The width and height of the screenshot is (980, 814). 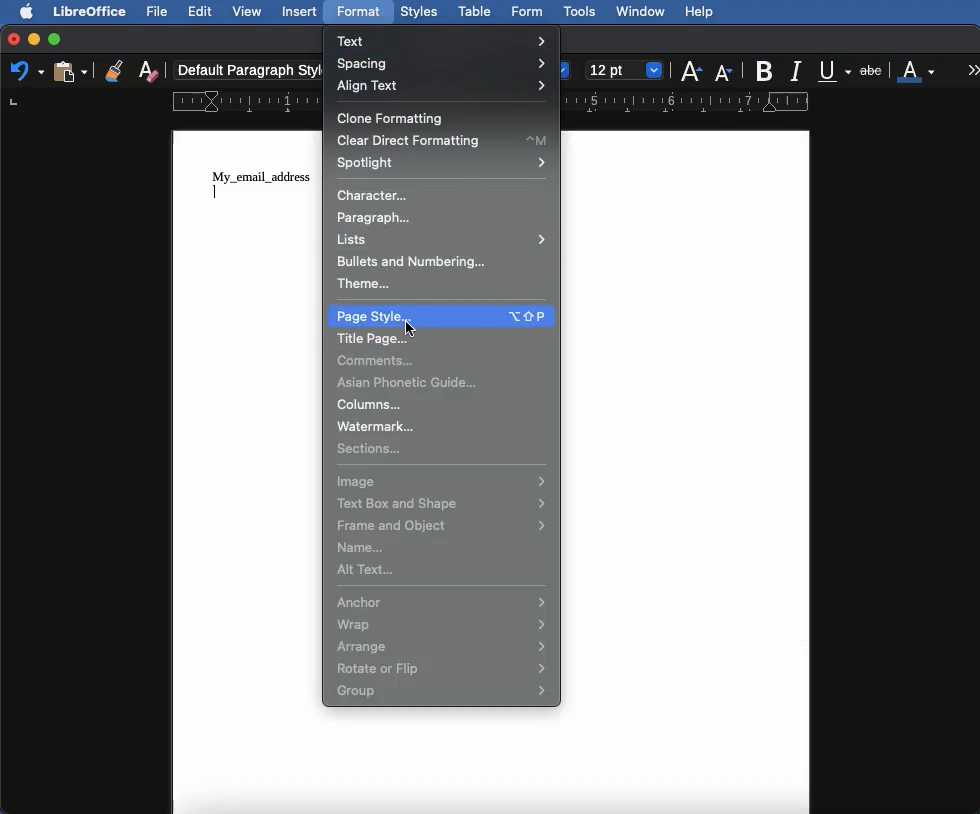 What do you see at coordinates (728, 72) in the screenshot?
I see `Size decrease` at bounding box center [728, 72].